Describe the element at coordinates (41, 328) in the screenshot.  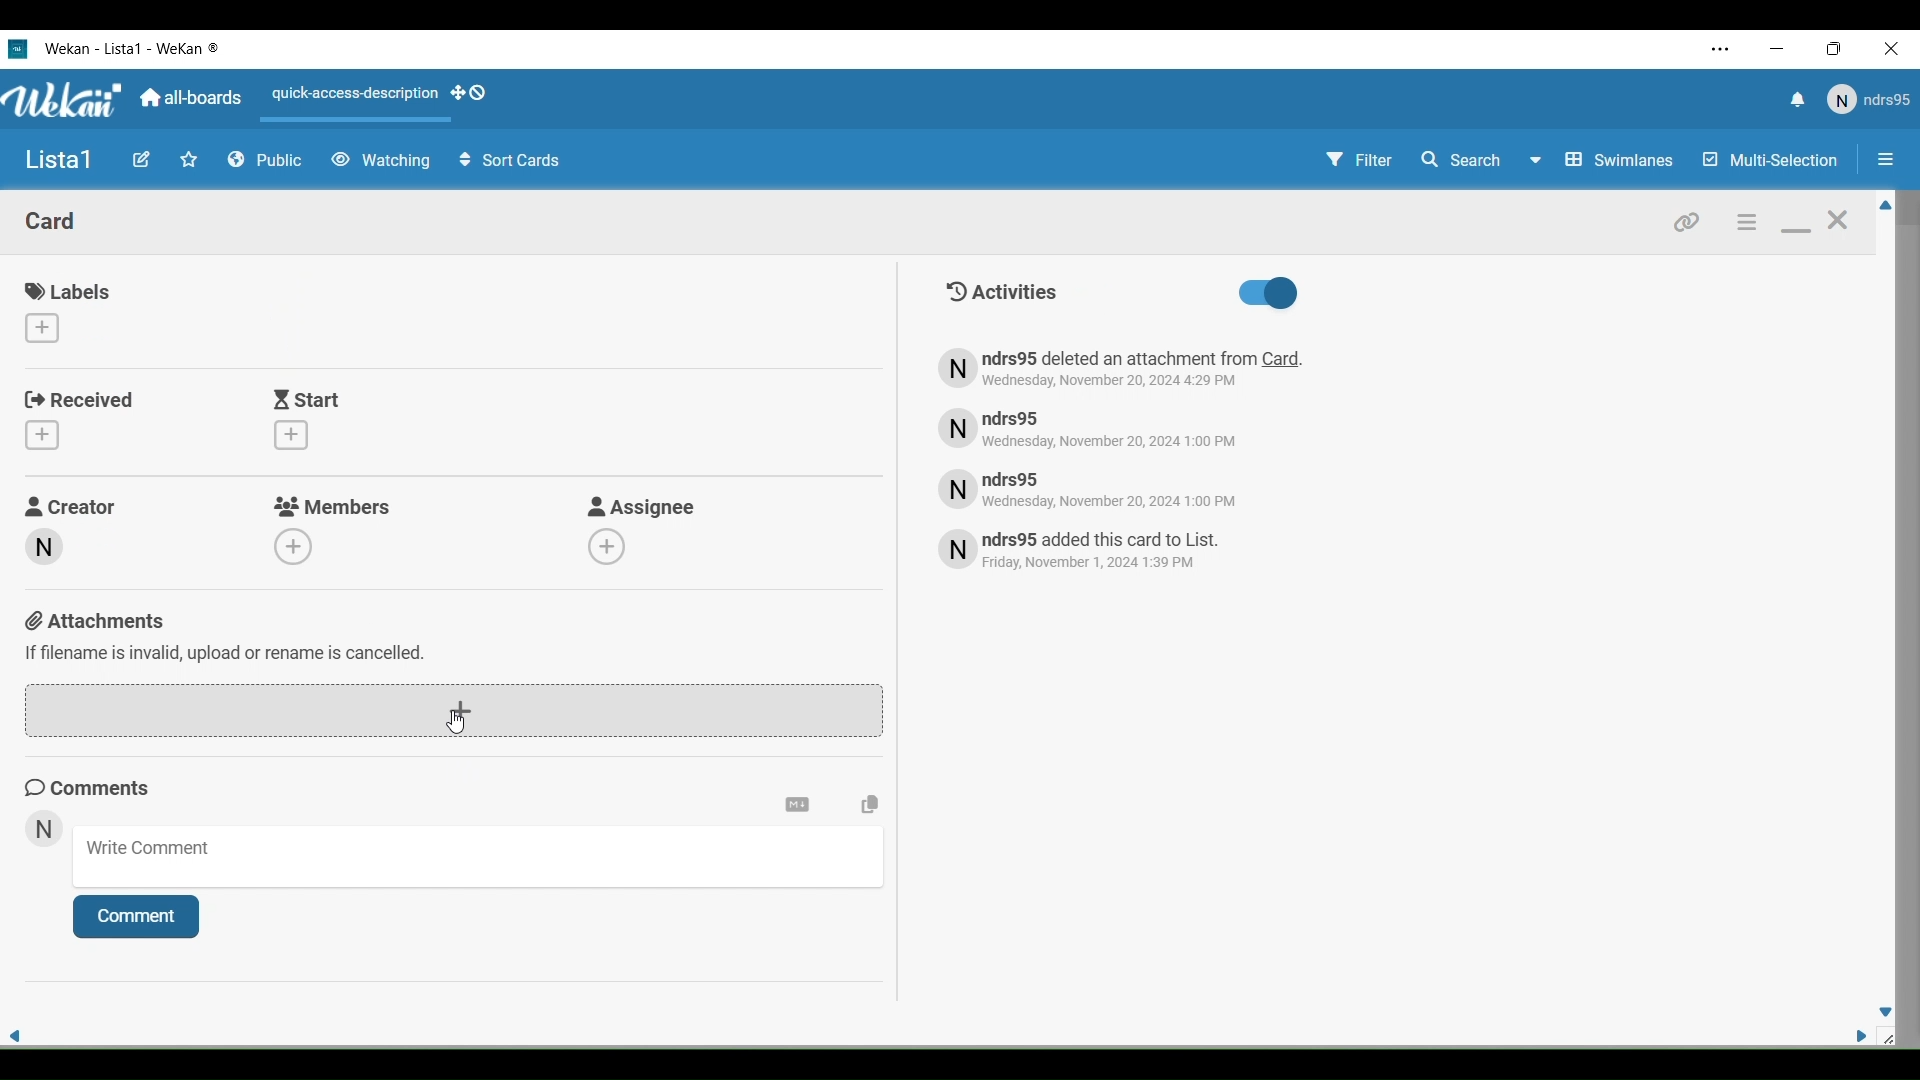
I see `Add labbels` at that location.